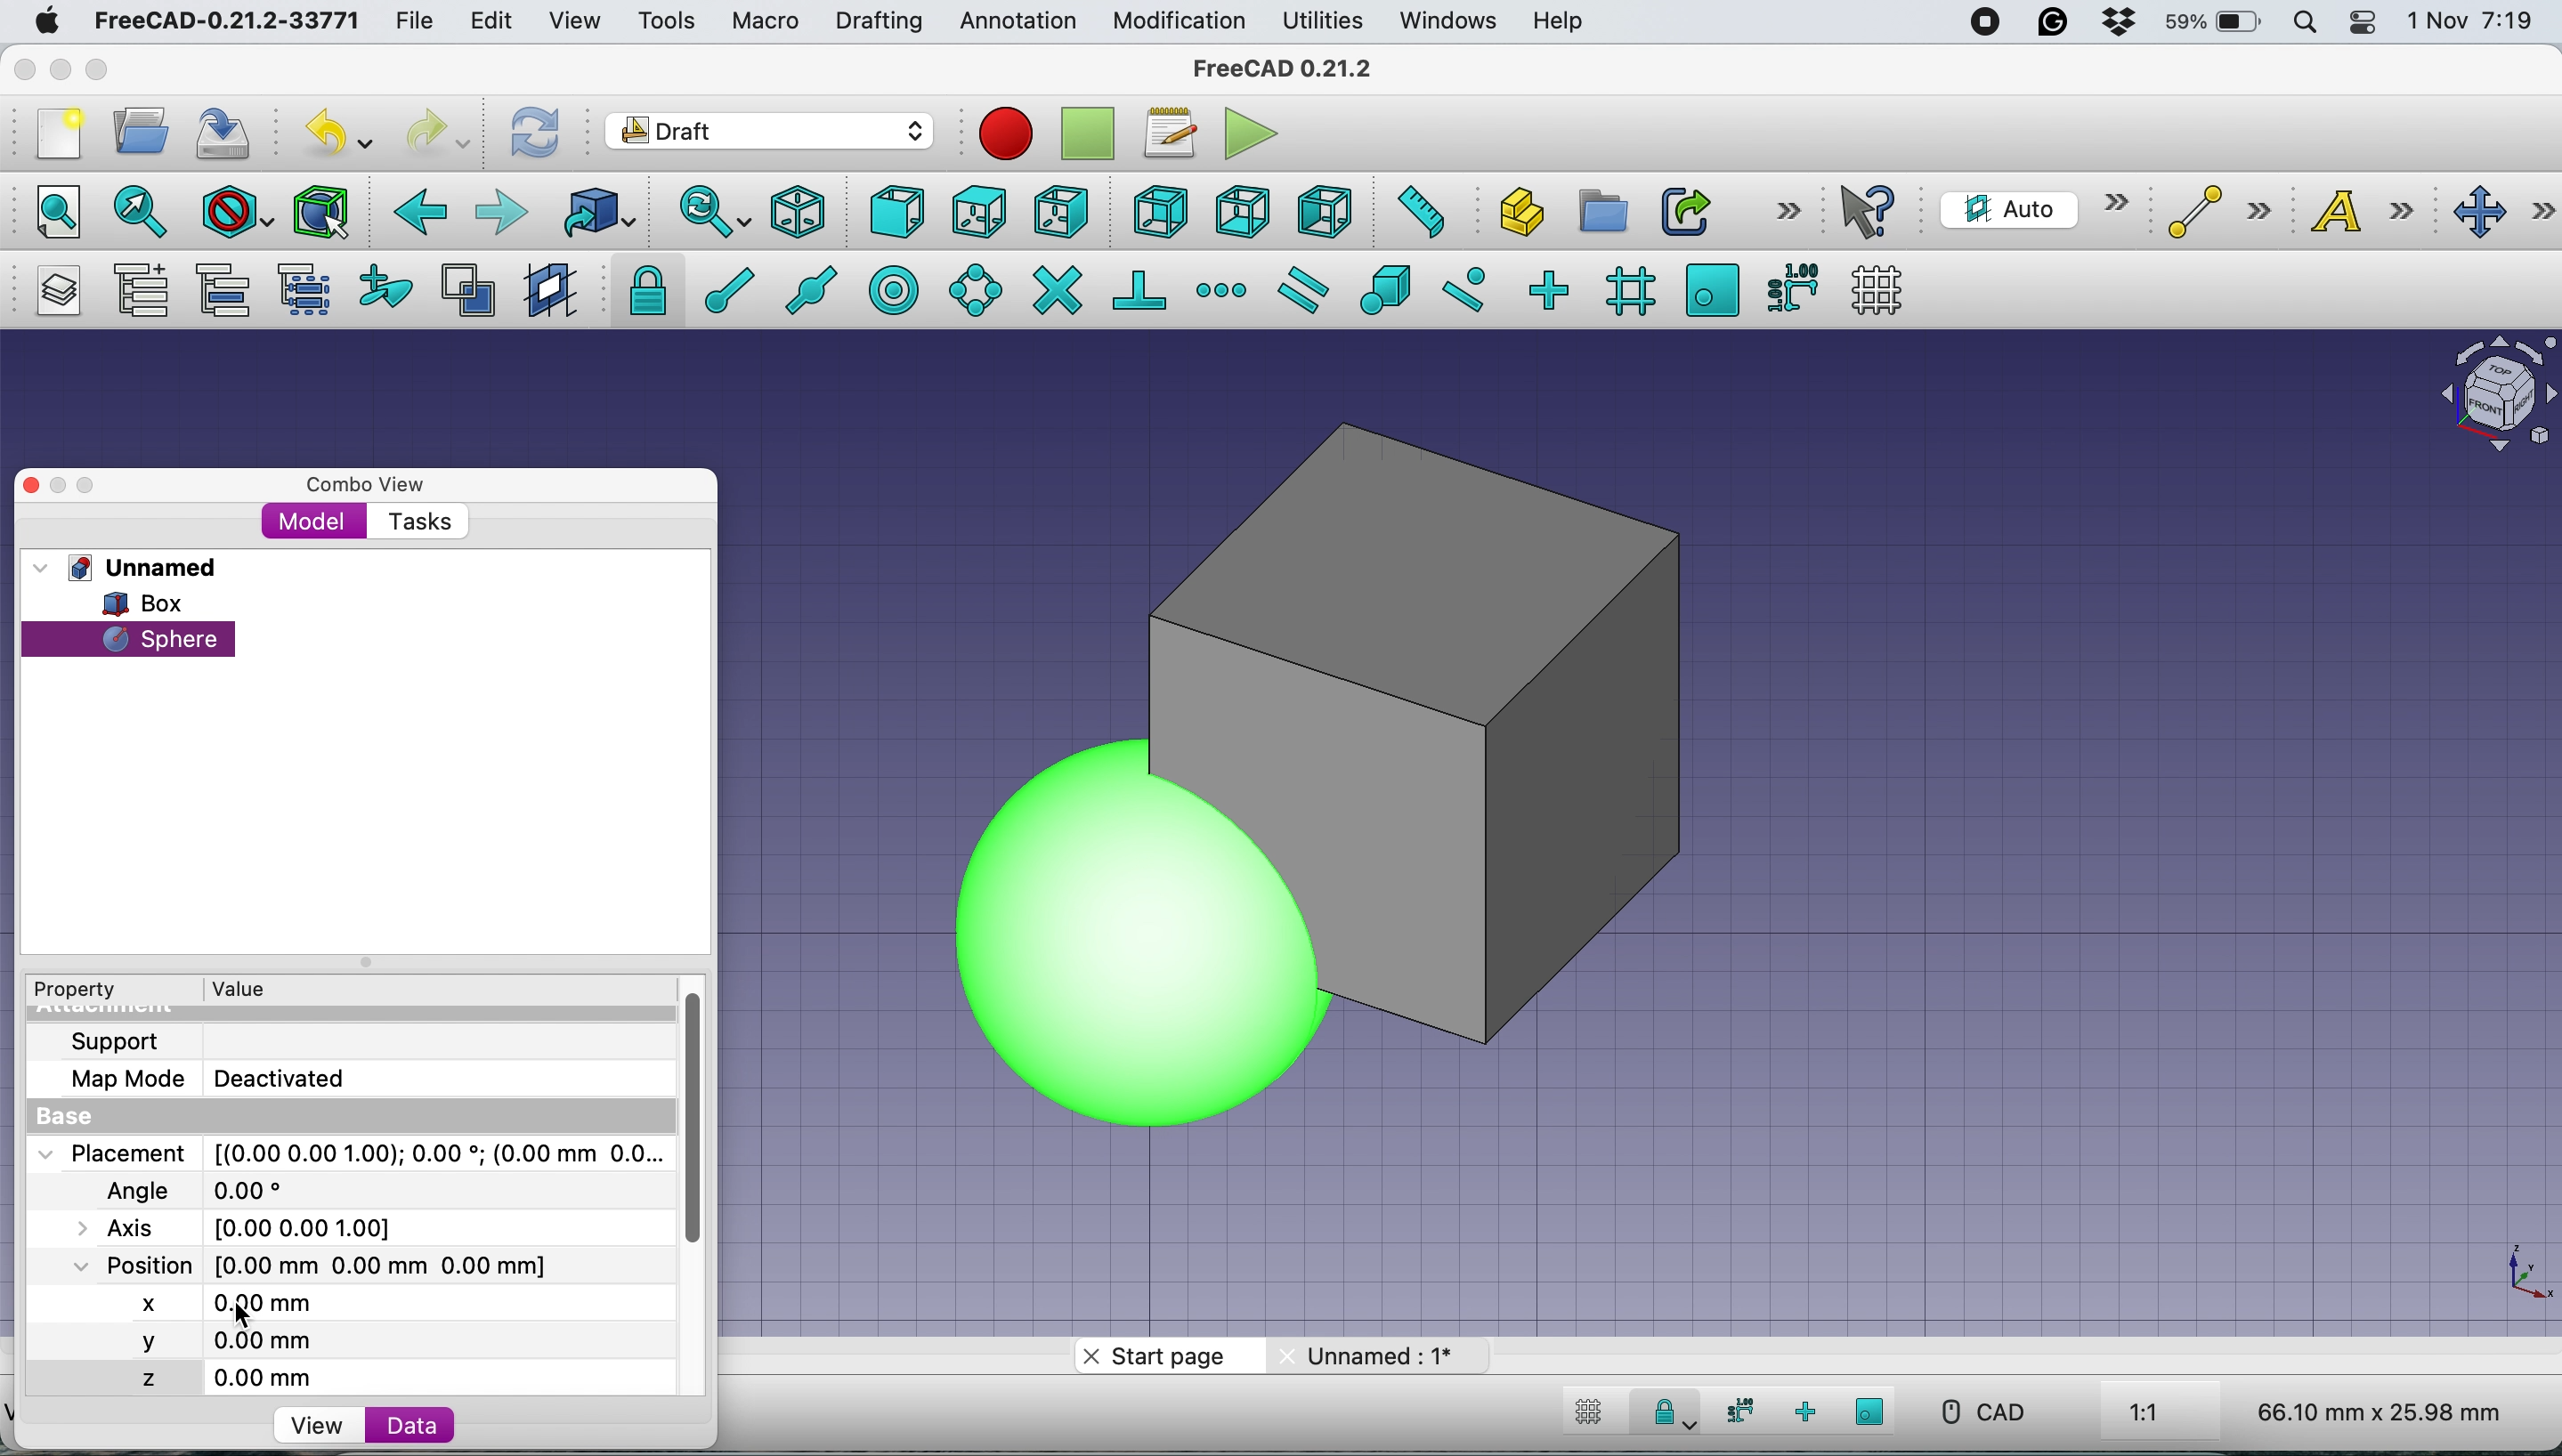  I want to click on right, so click(1062, 211).